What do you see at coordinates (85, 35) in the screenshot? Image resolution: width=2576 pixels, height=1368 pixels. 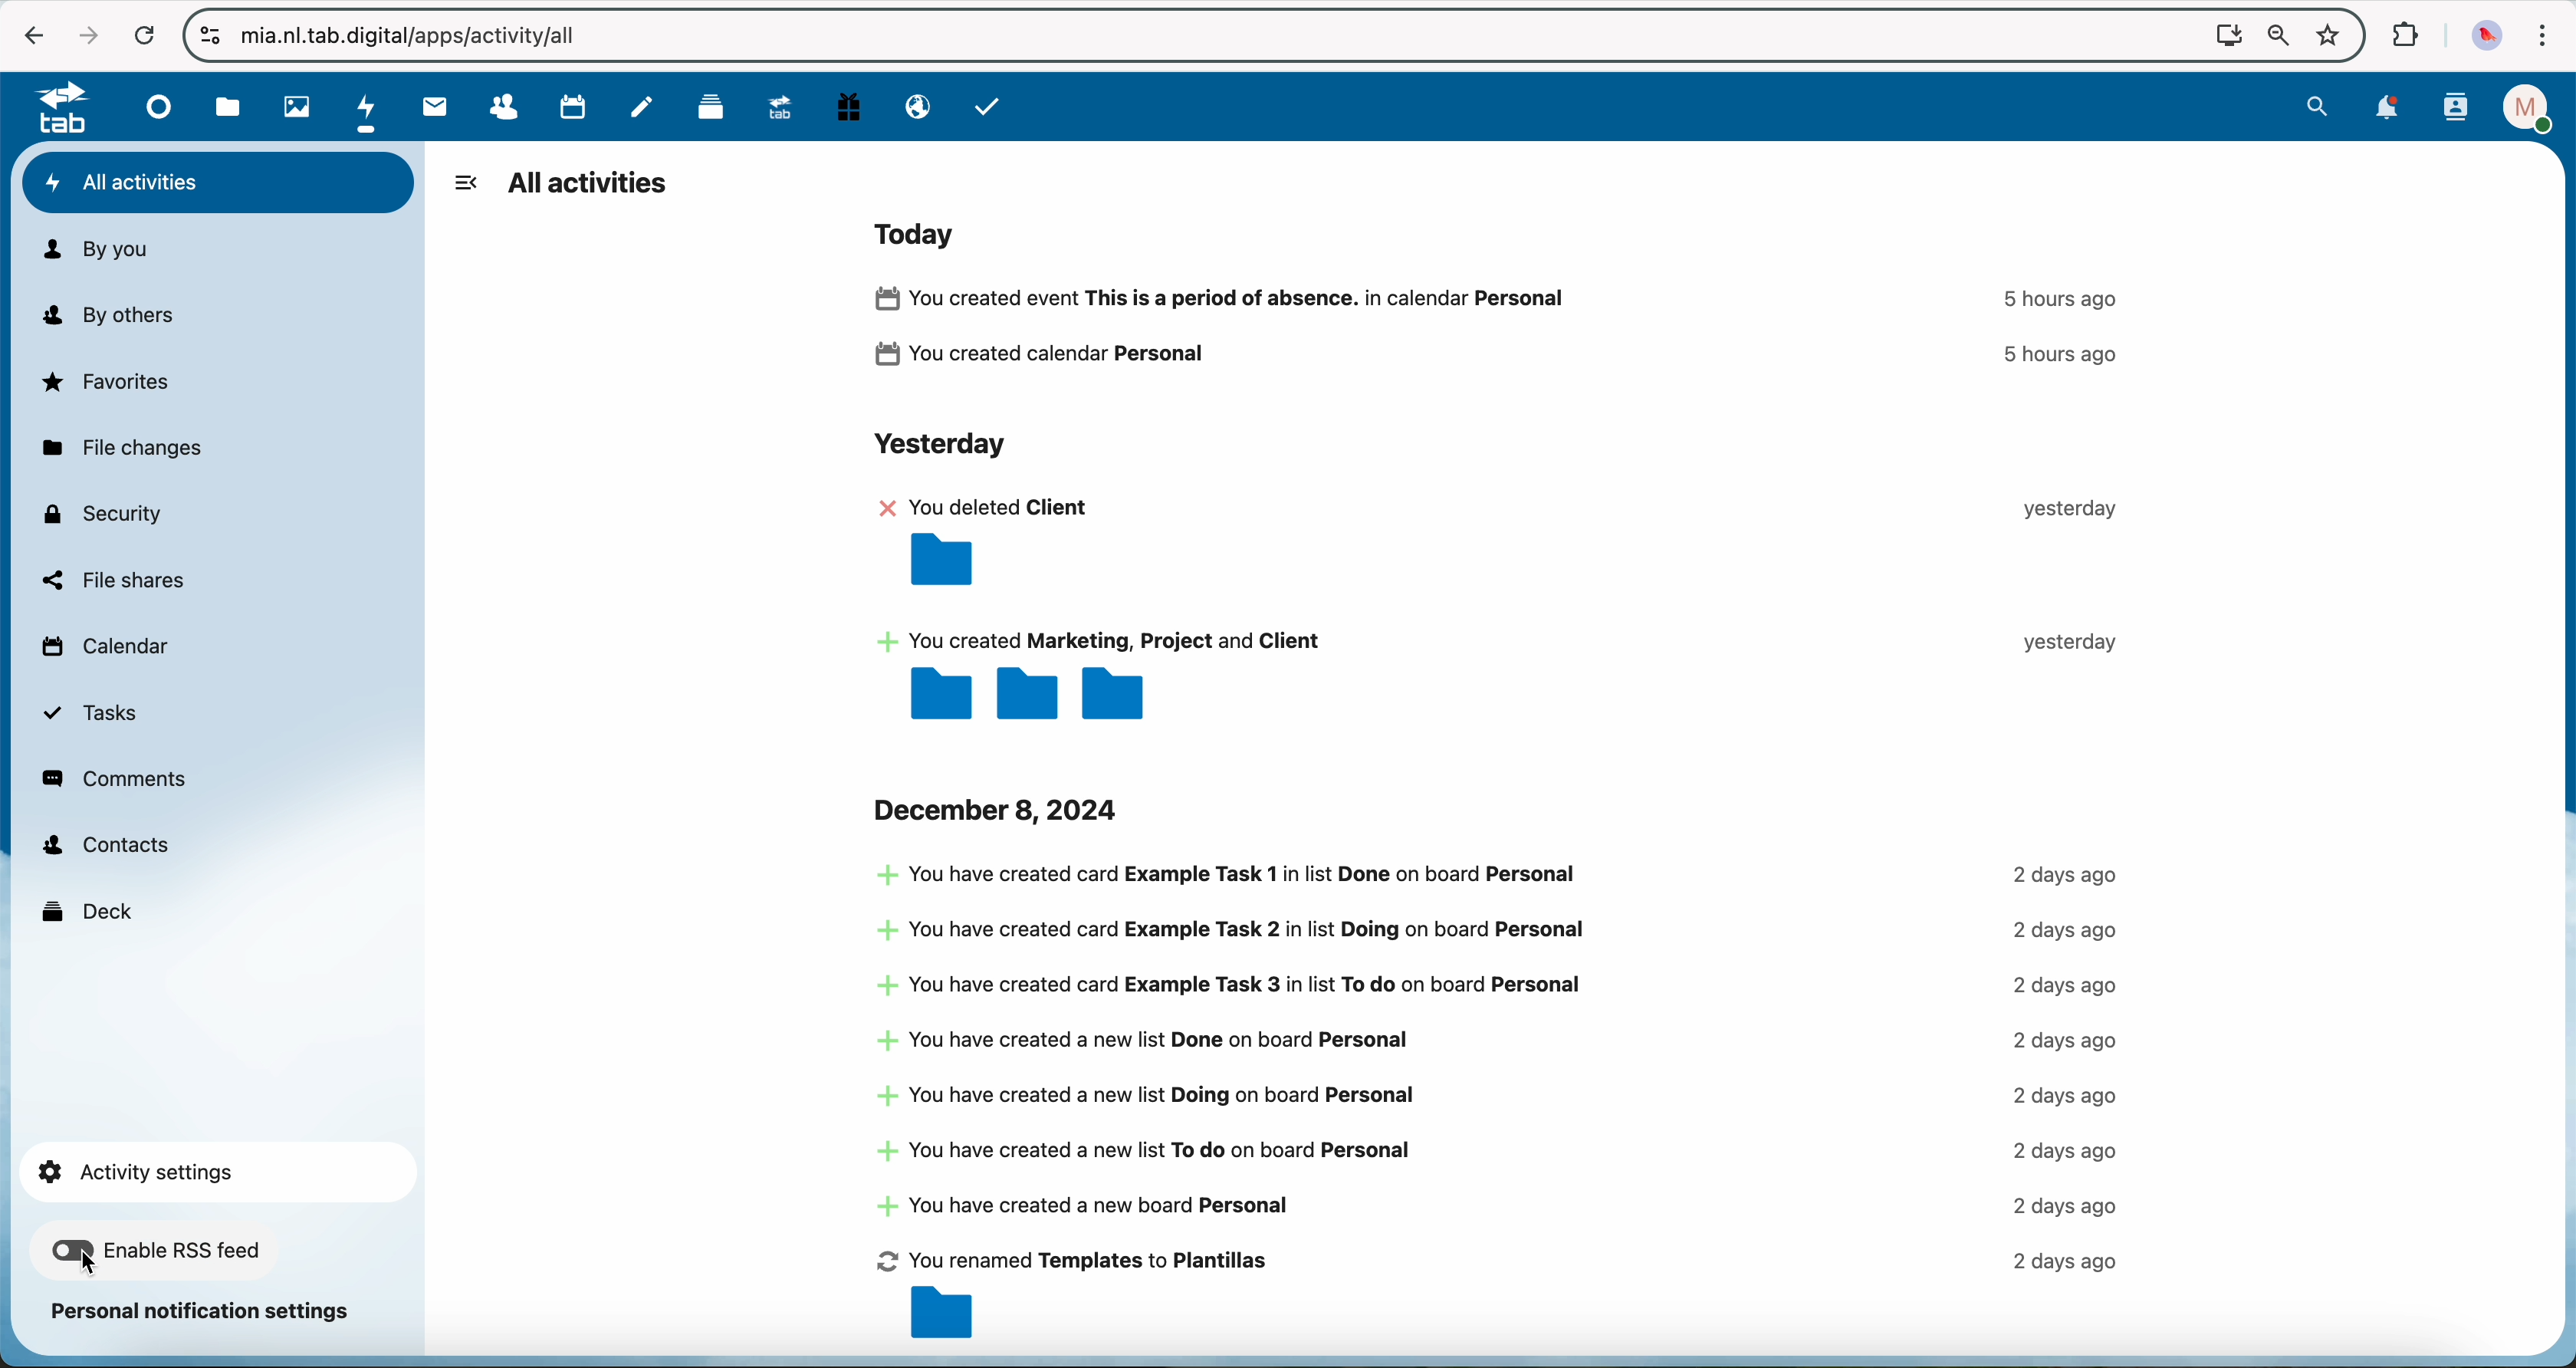 I see `navigate foward` at bounding box center [85, 35].